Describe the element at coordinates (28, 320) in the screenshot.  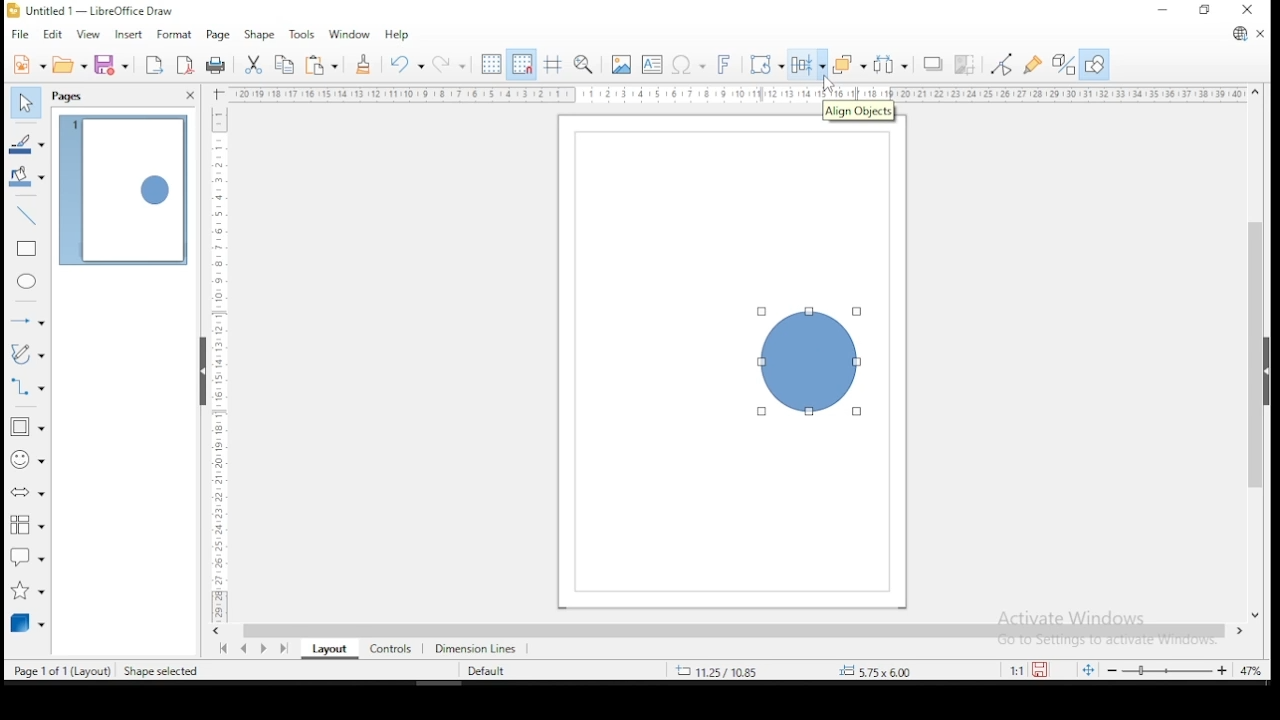
I see `lines and arrows` at that location.